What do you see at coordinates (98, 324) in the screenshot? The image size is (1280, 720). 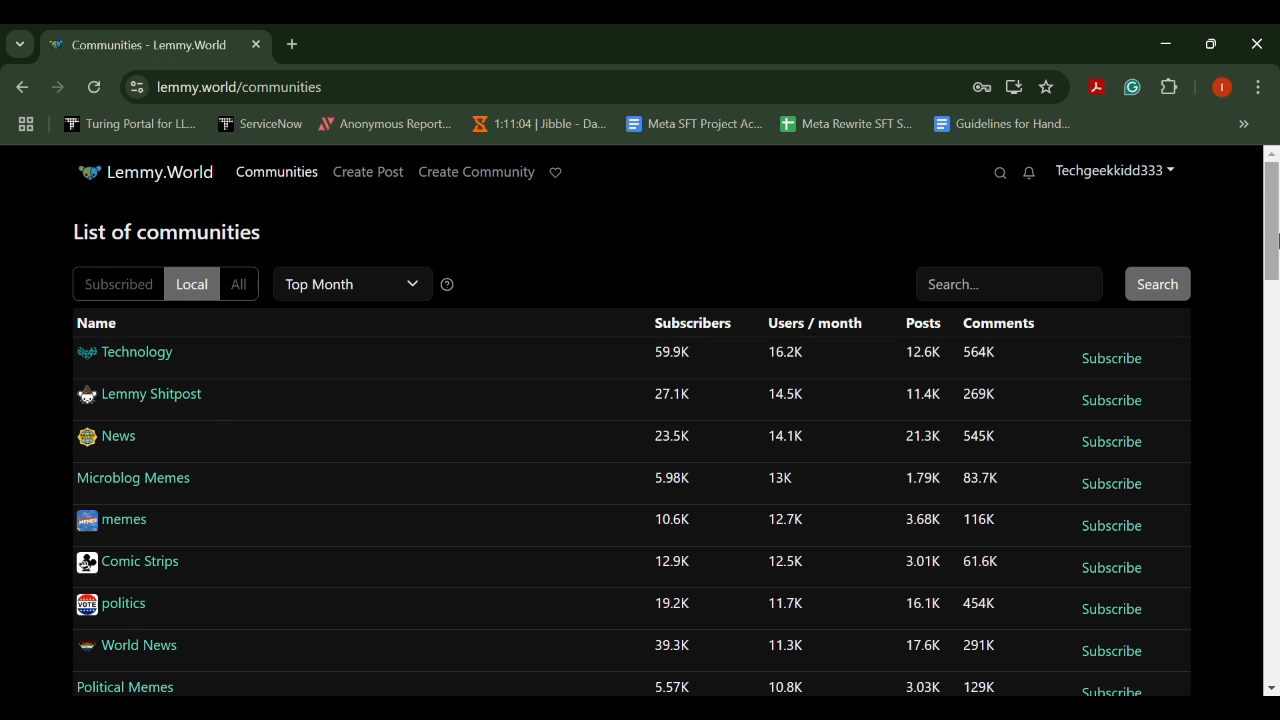 I see `Name` at bounding box center [98, 324].